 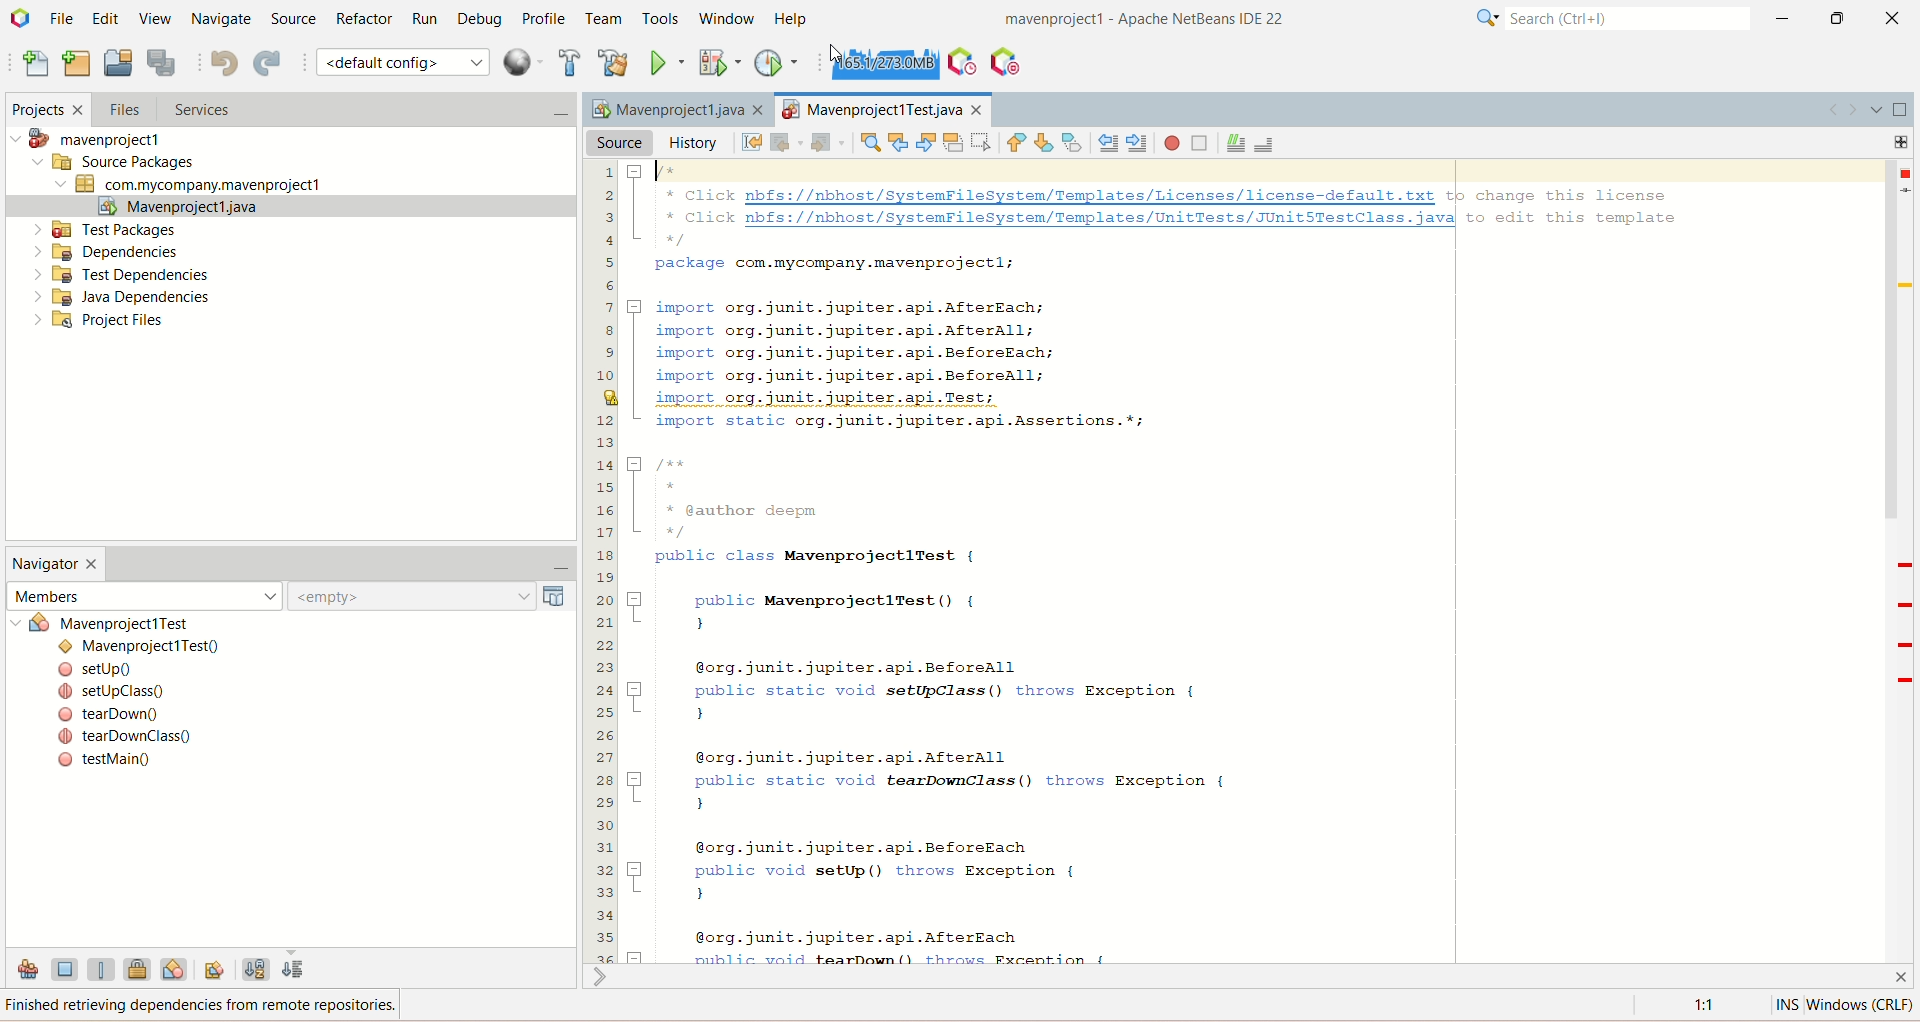 What do you see at coordinates (271, 65) in the screenshot?
I see `redo` at bounding box center [271, 65].